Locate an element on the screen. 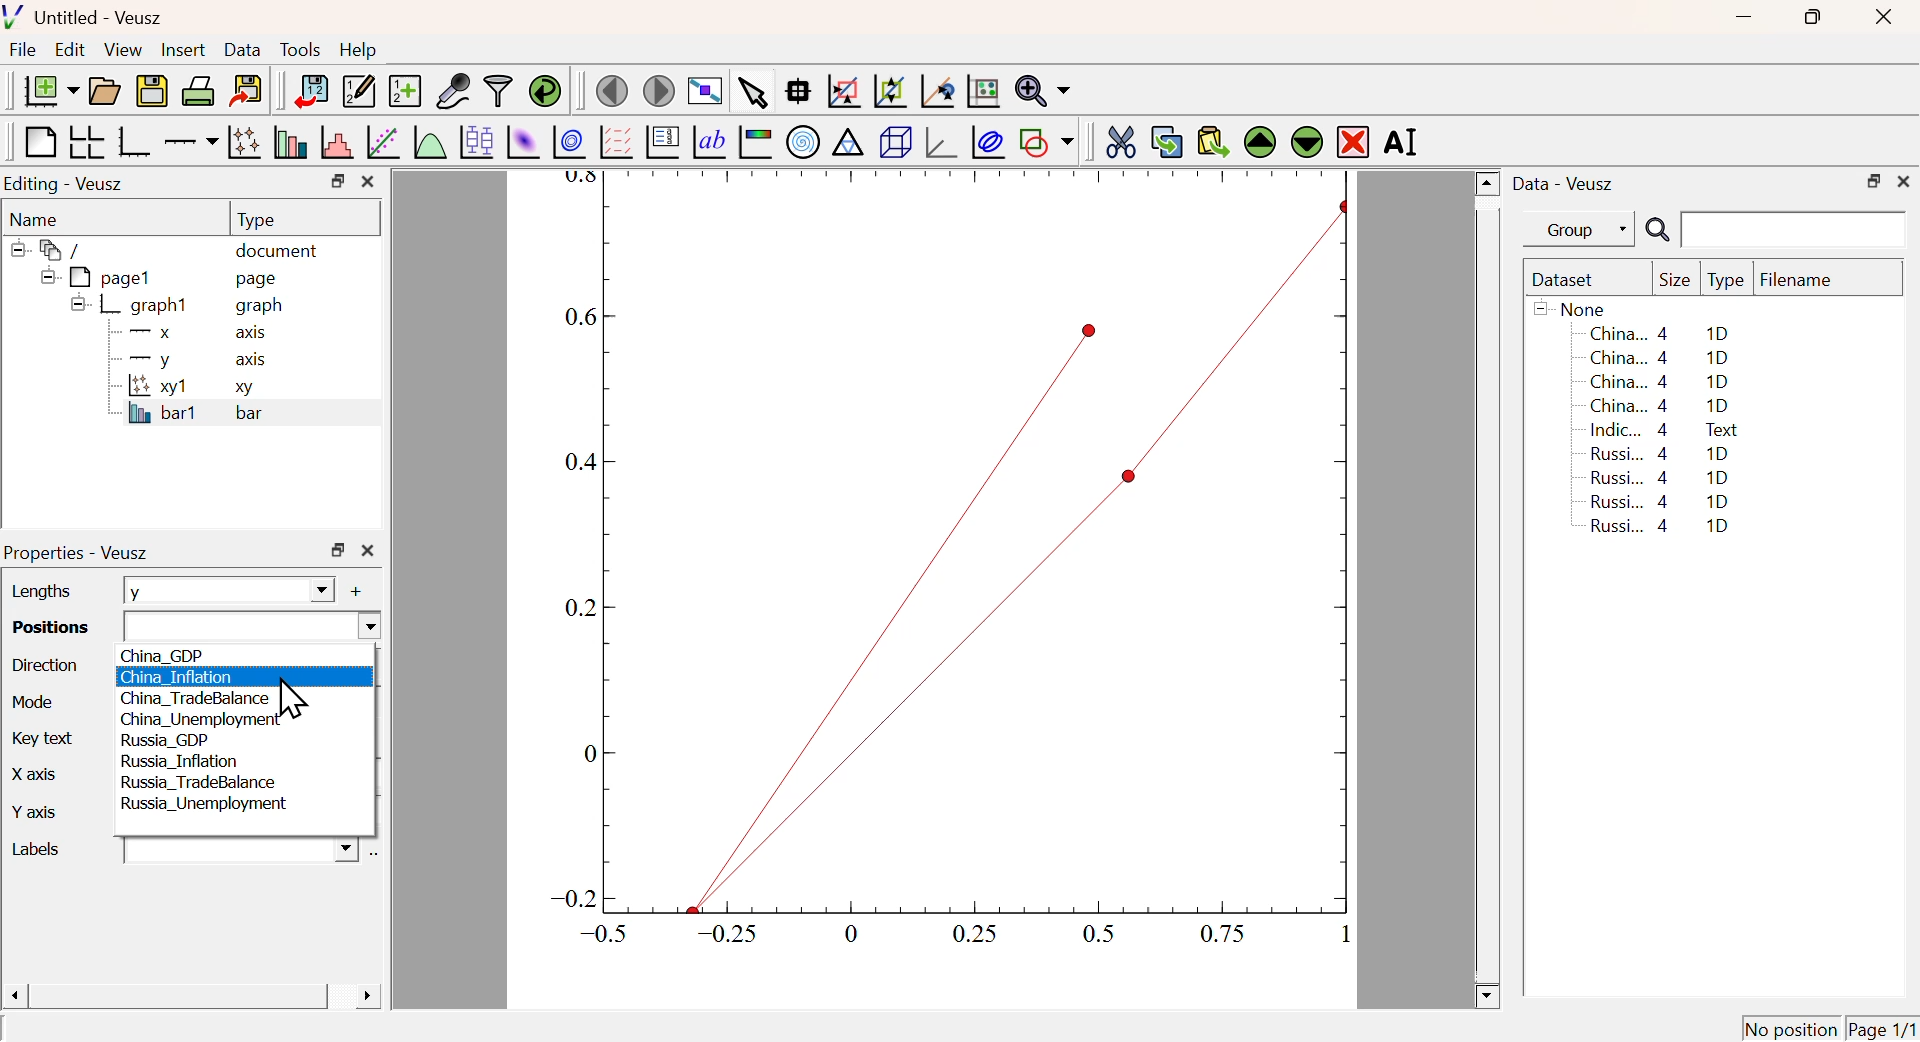 Image resolution: width=1920 pixels, height=1042 pixels. Editing - Veusz is located at coordinates (67, 185).